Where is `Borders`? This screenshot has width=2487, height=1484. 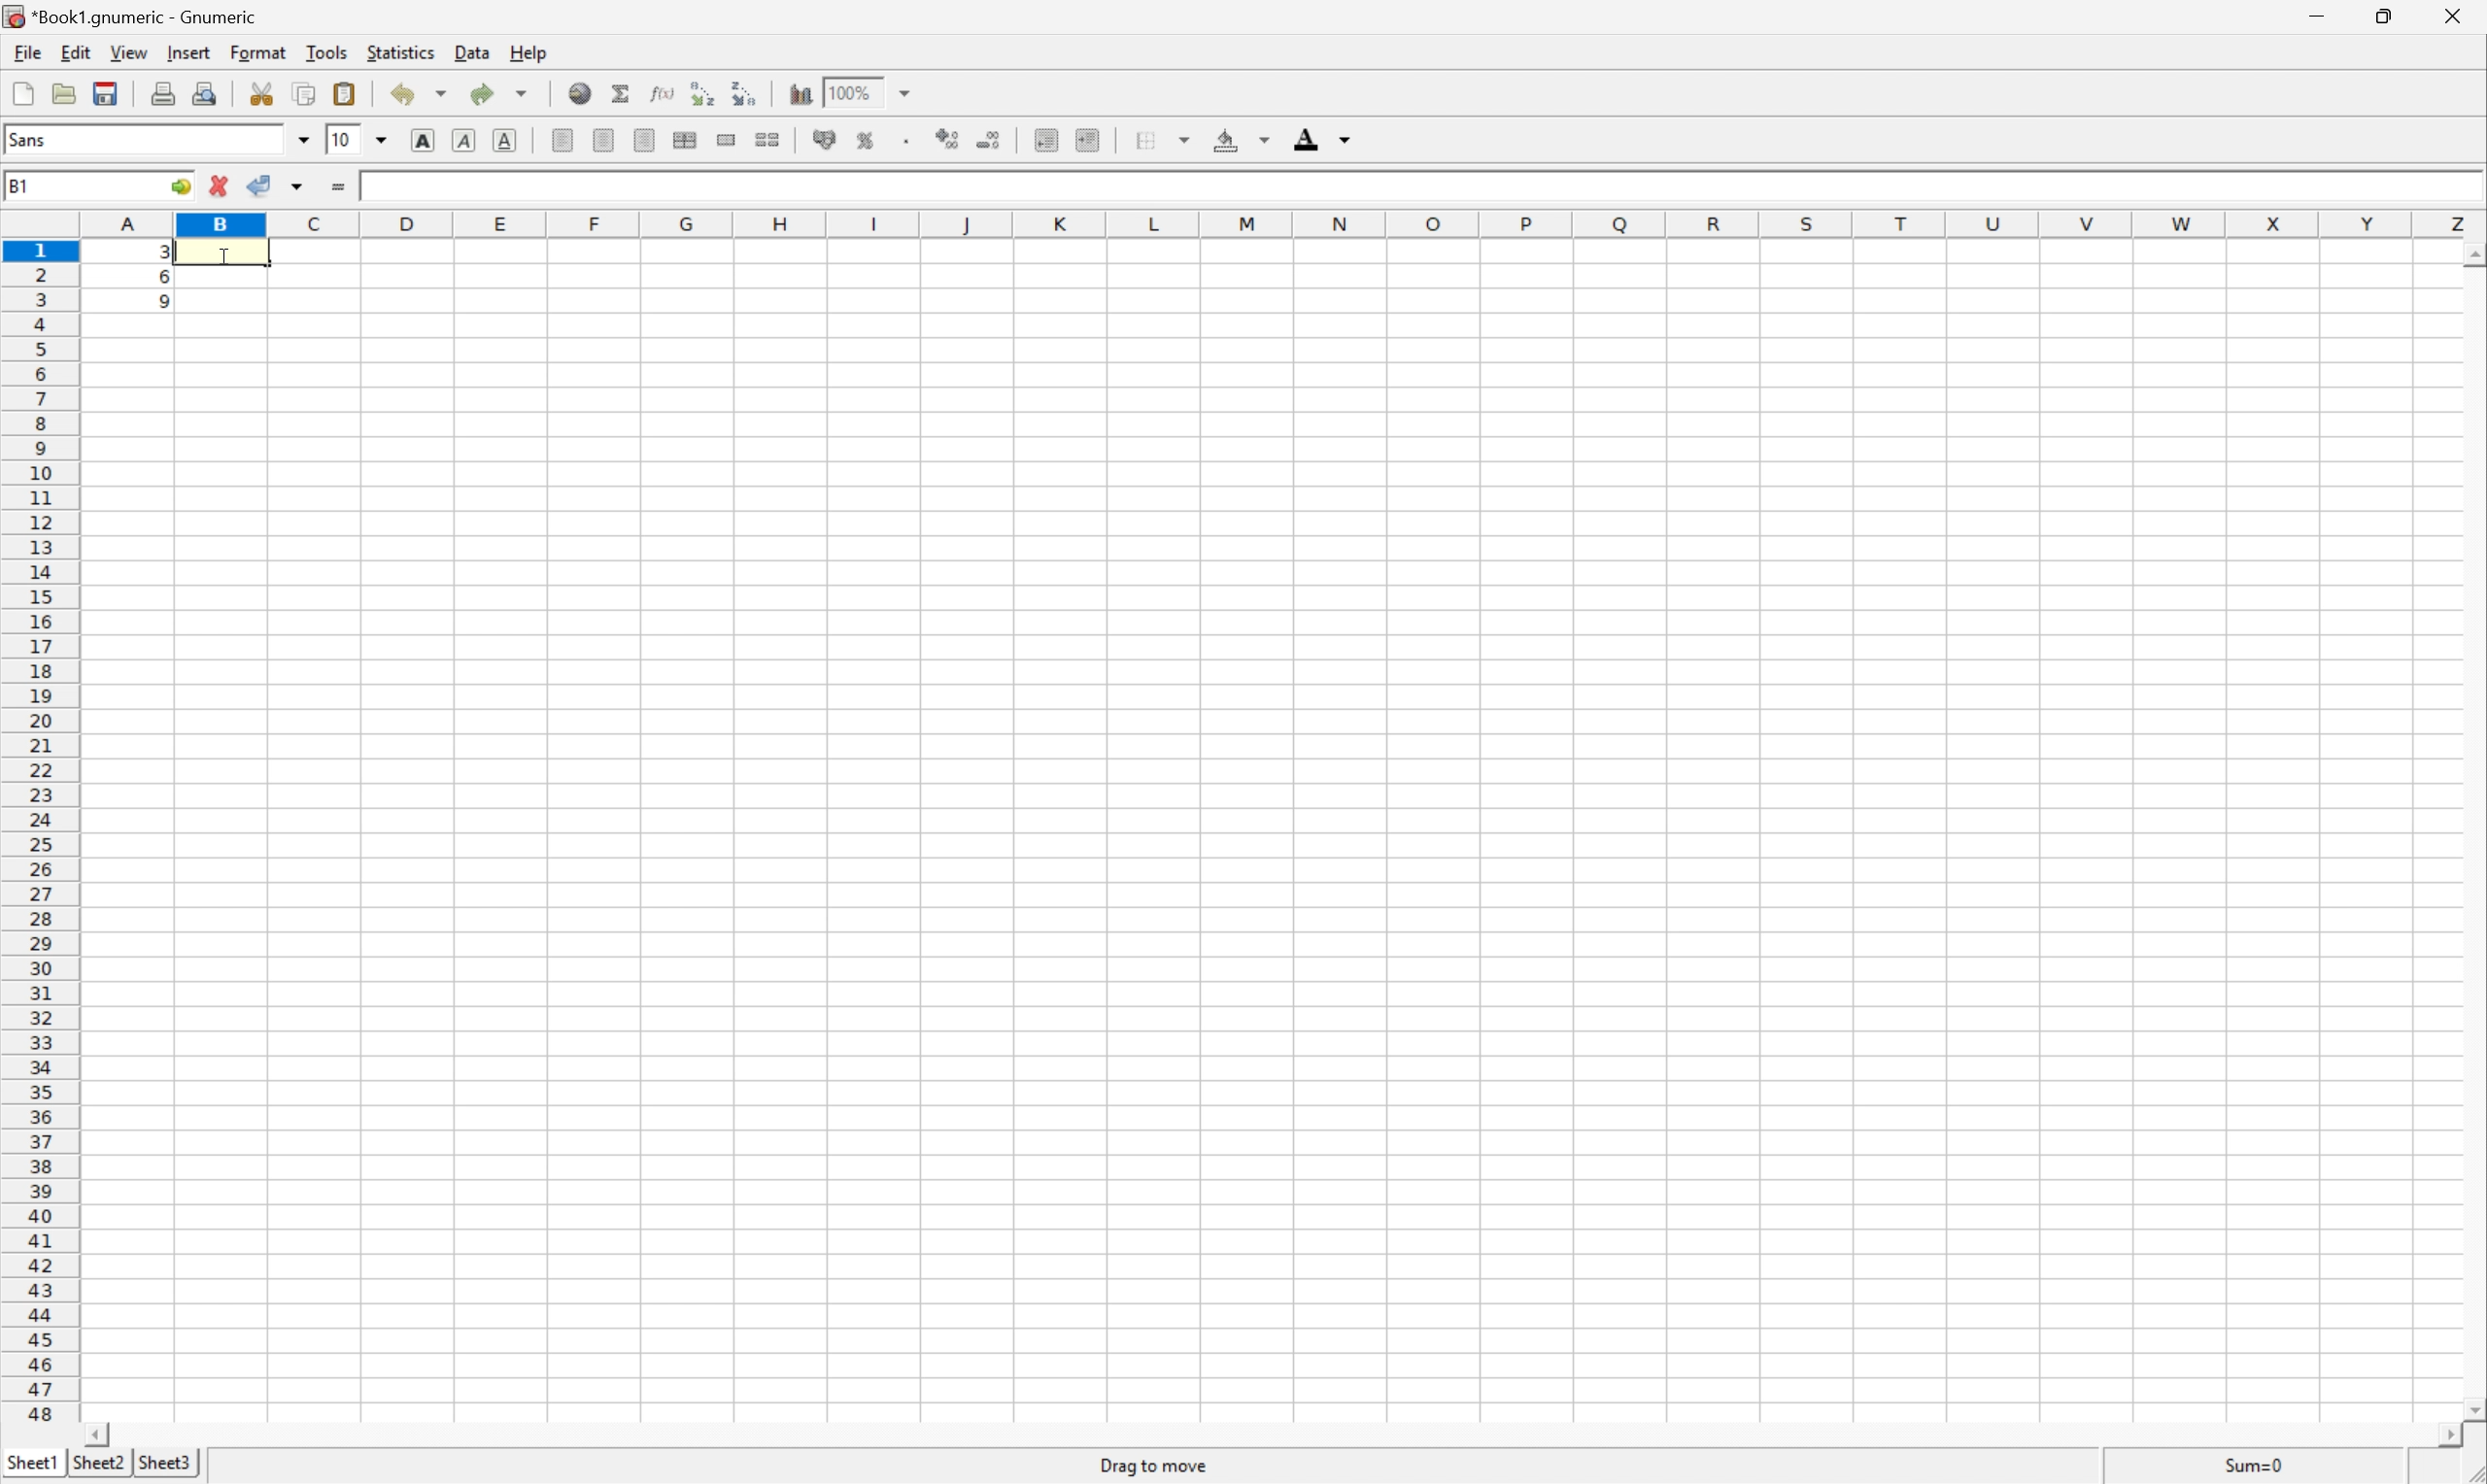
Borders is located at coordinates (1160, 139).